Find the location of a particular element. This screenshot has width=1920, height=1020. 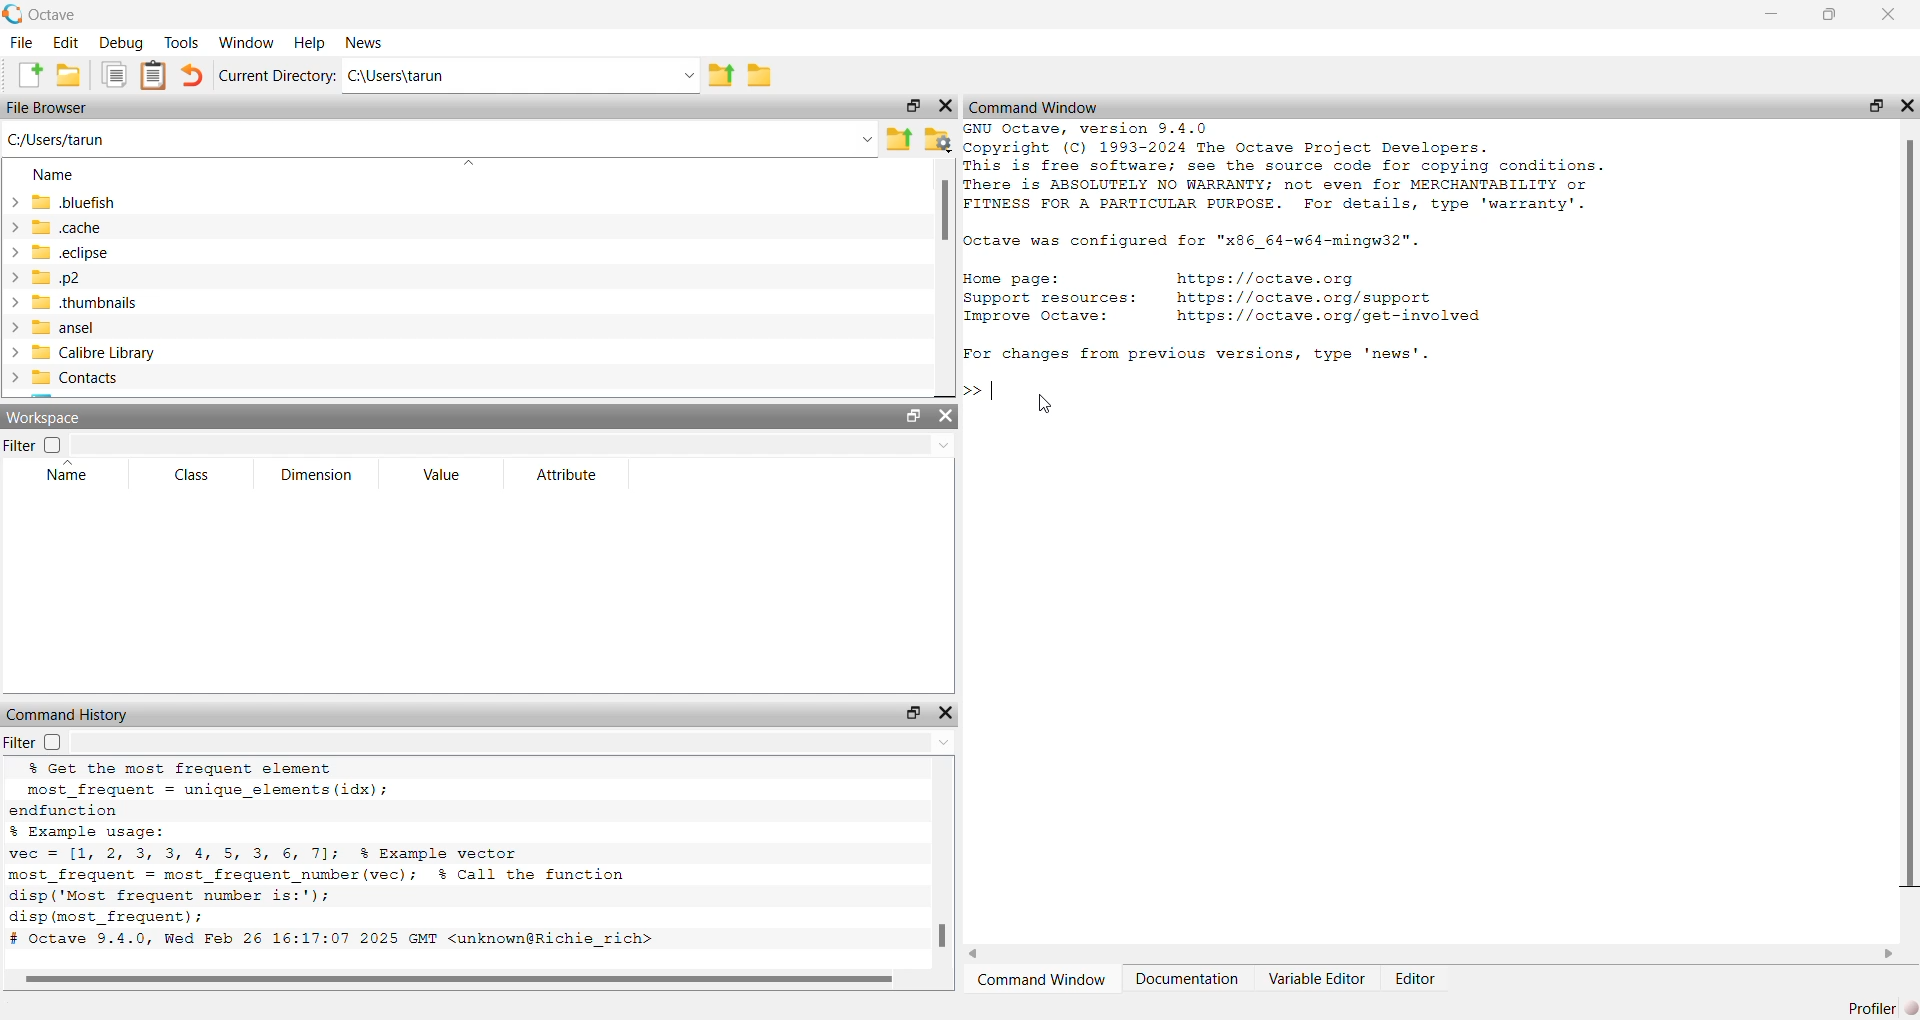

Hide Widget is located at coordinates (946, 106).